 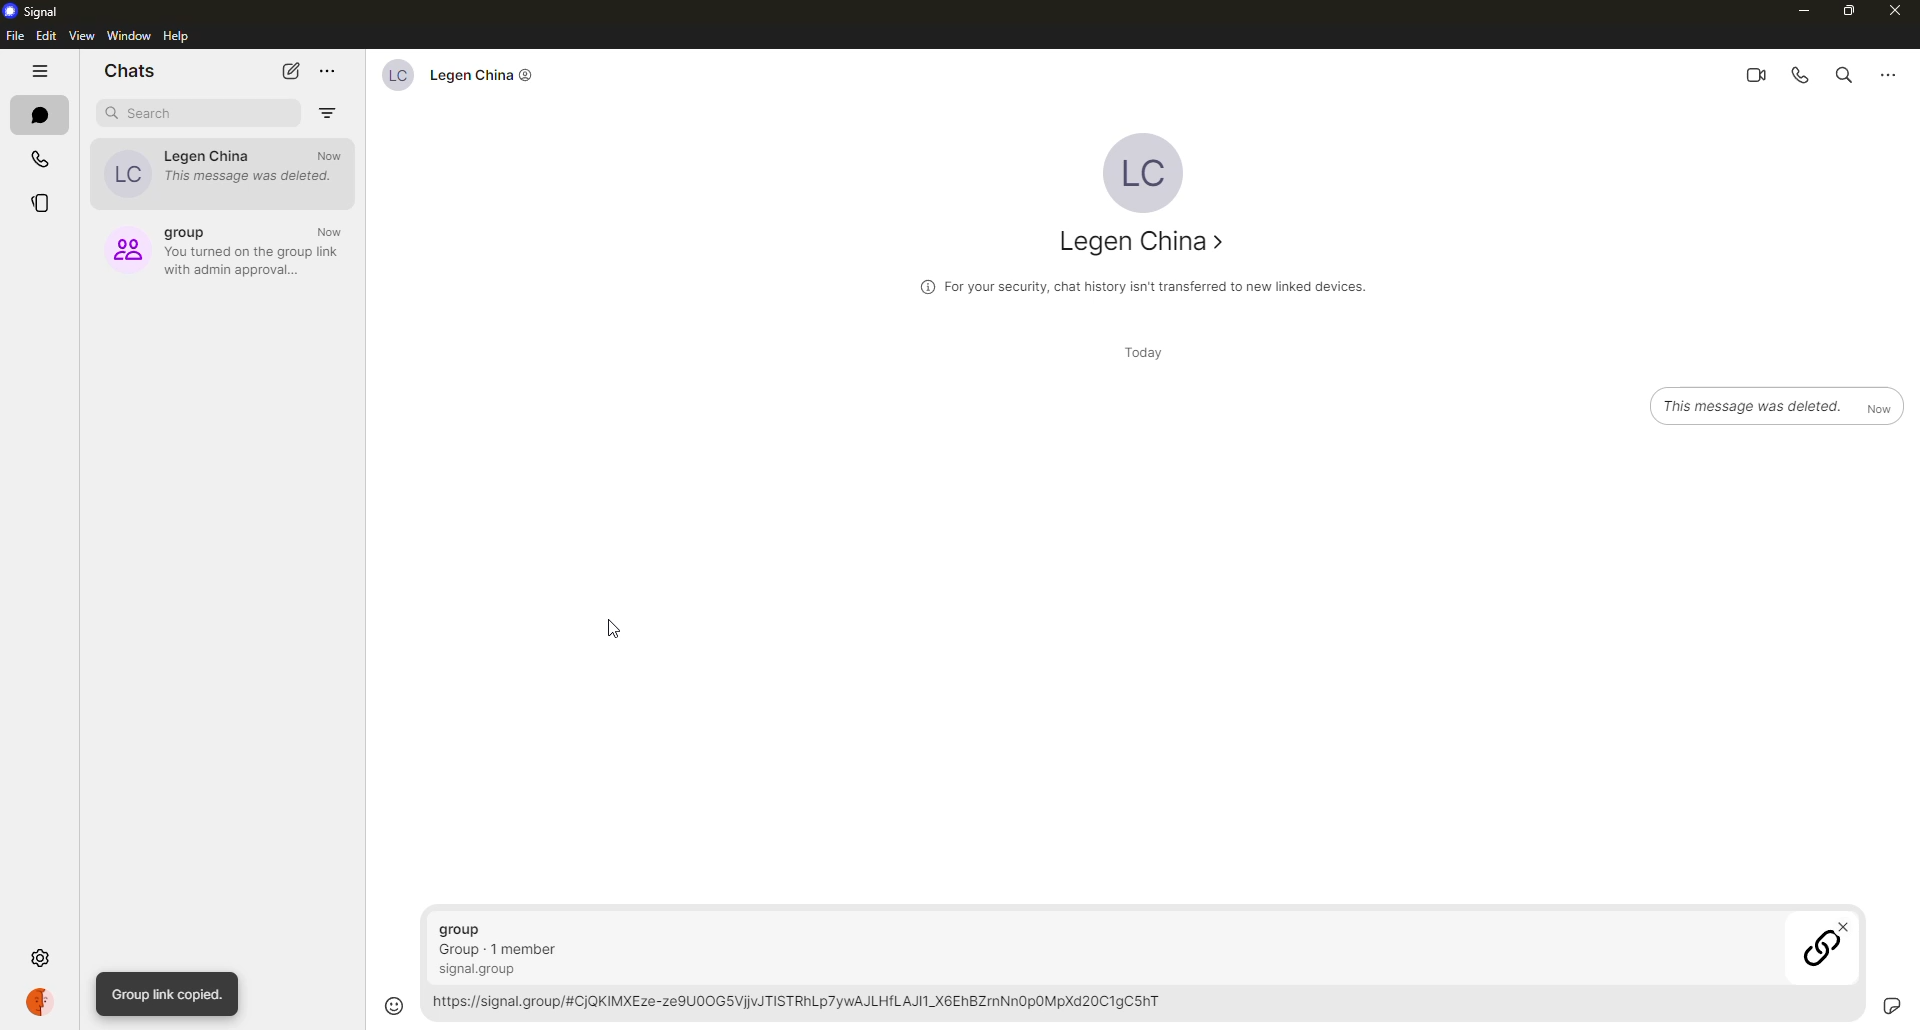 What do you see at coordinates (37, 12) in the screenshot?
I see `signal` at bounding box center [37, 12].